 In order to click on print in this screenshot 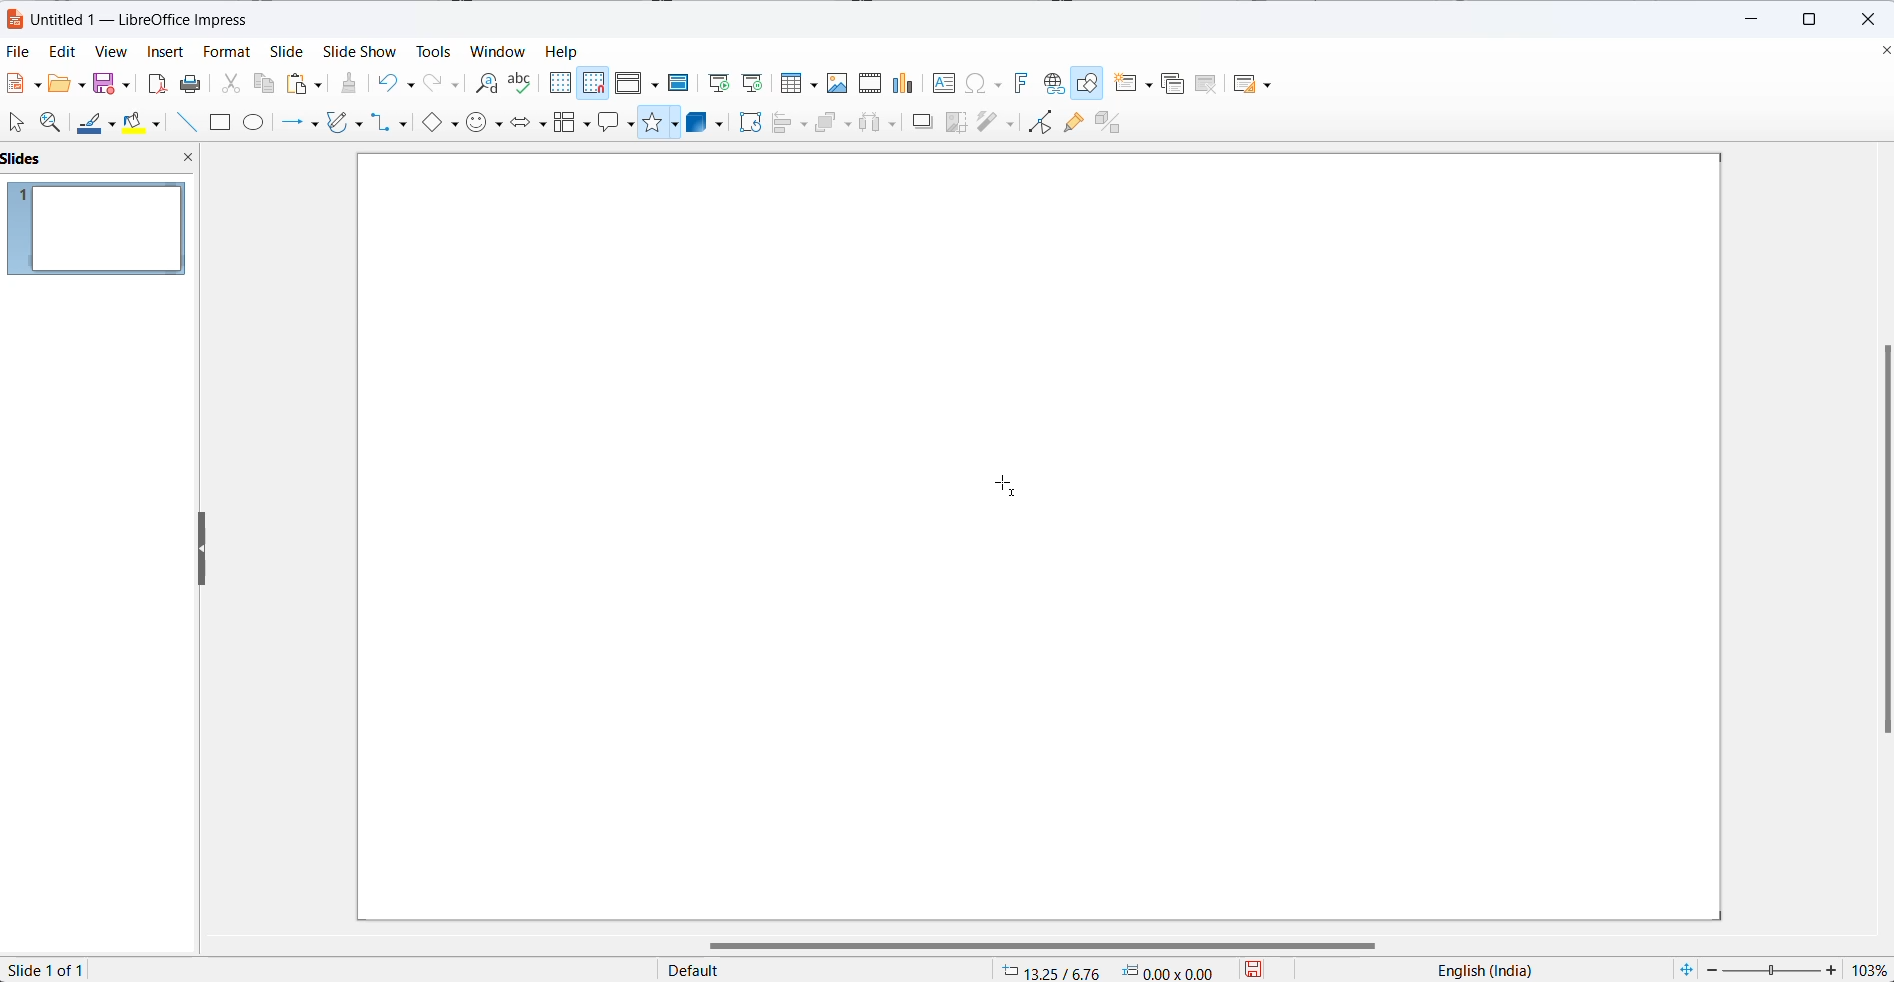, I will do `click(194, 83)`.